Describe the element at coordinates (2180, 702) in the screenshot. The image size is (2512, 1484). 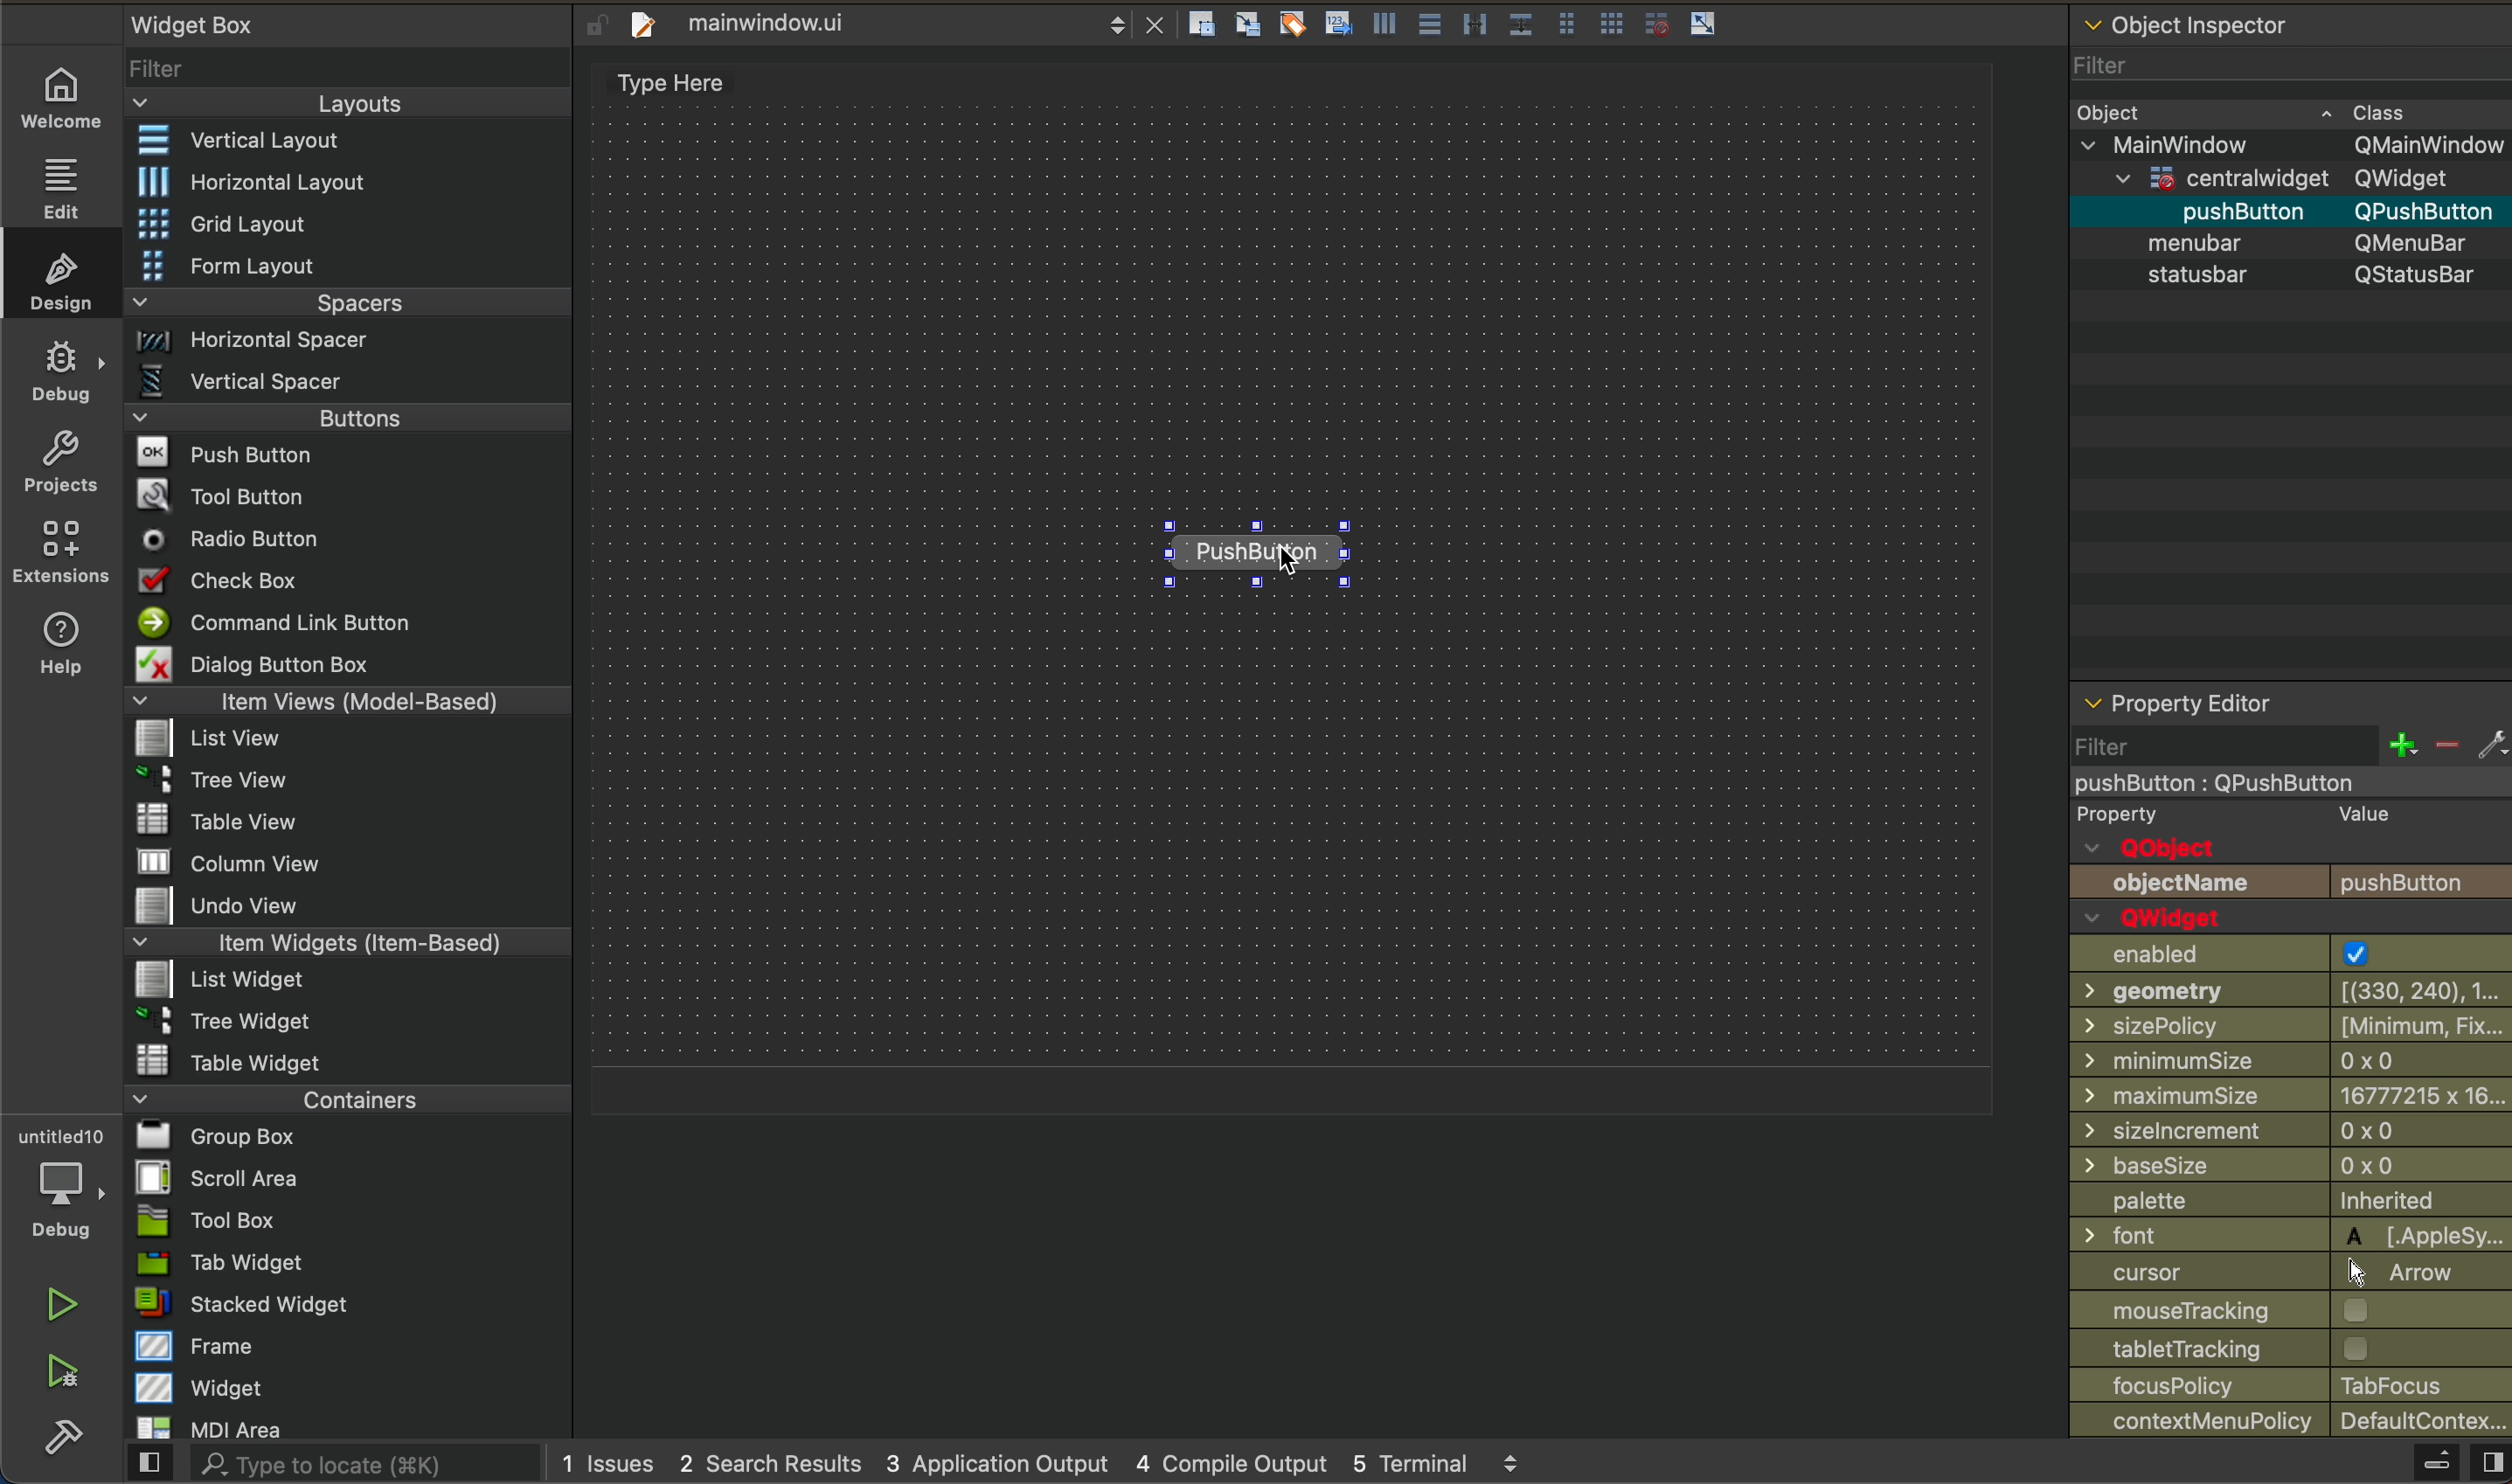
I see `Property Editor` at that location.